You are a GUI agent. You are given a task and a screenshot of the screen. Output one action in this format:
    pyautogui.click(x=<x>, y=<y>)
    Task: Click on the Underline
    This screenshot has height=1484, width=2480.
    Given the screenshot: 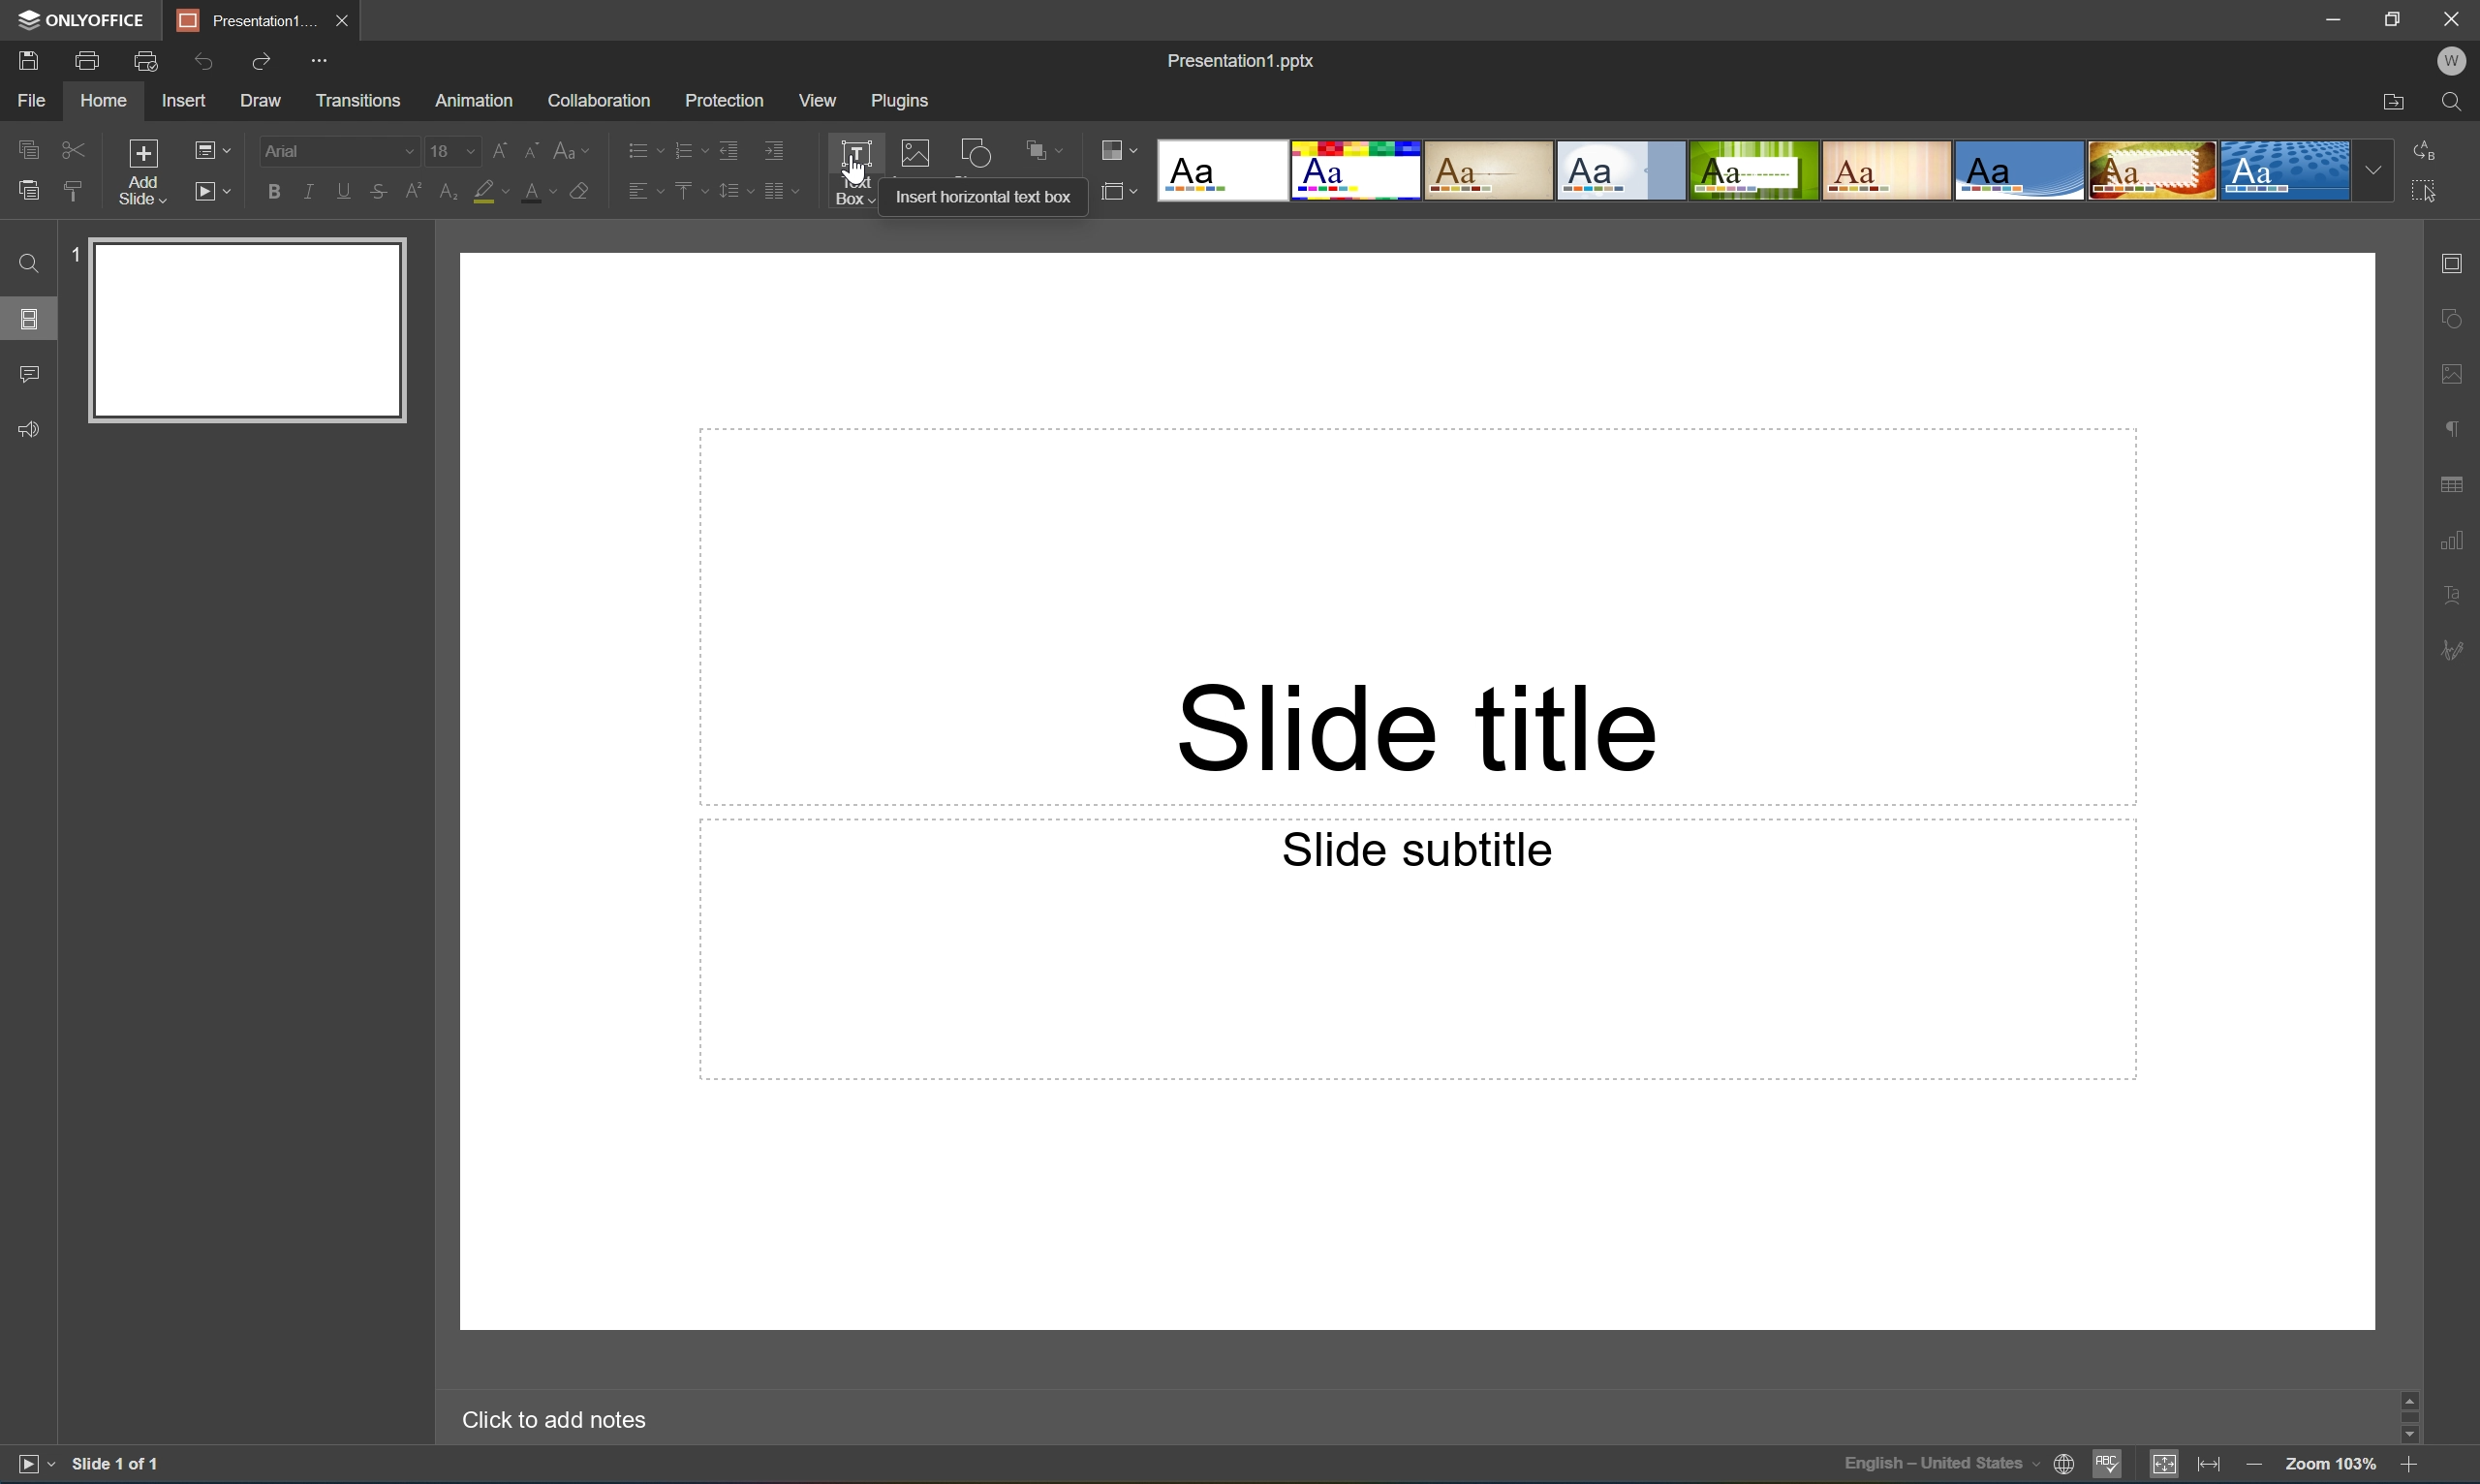 What is the action you would take?
    pyautogui.click(x=344, y=187)
    